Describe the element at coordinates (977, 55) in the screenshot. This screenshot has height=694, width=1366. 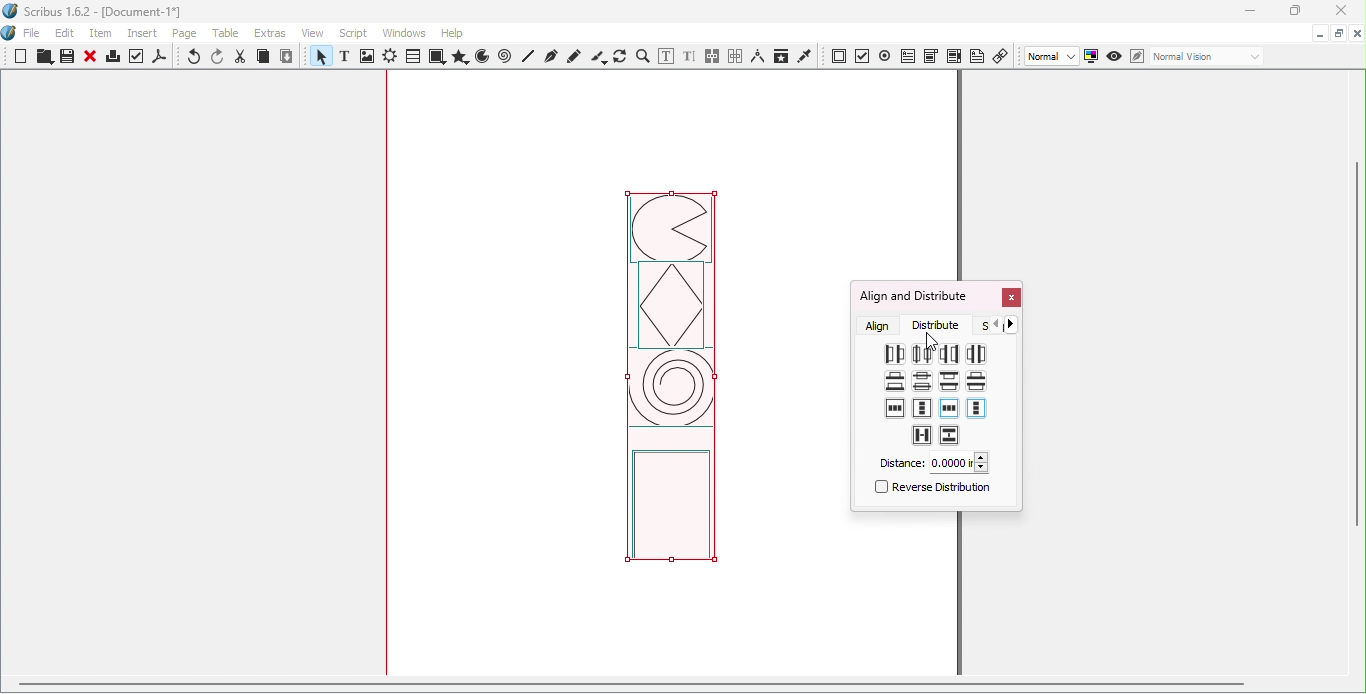
I see `Text annotation` at that location.